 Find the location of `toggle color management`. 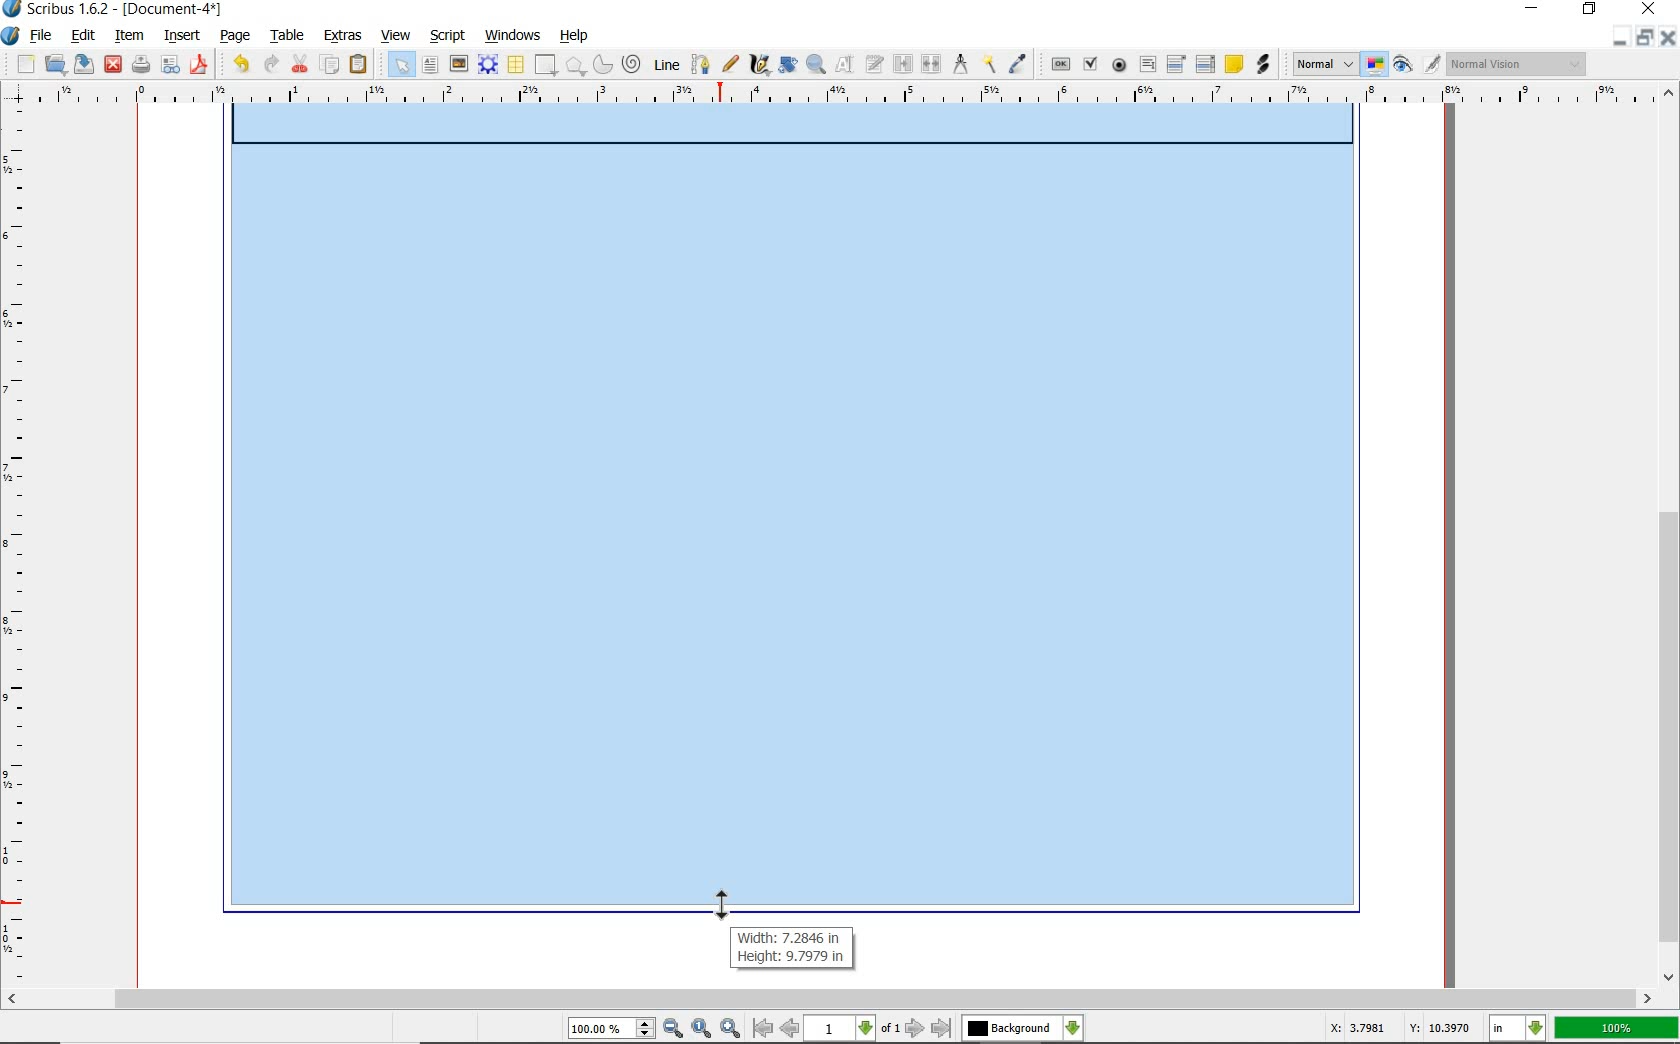

toggle color management is located at coordinates (1376, 66).